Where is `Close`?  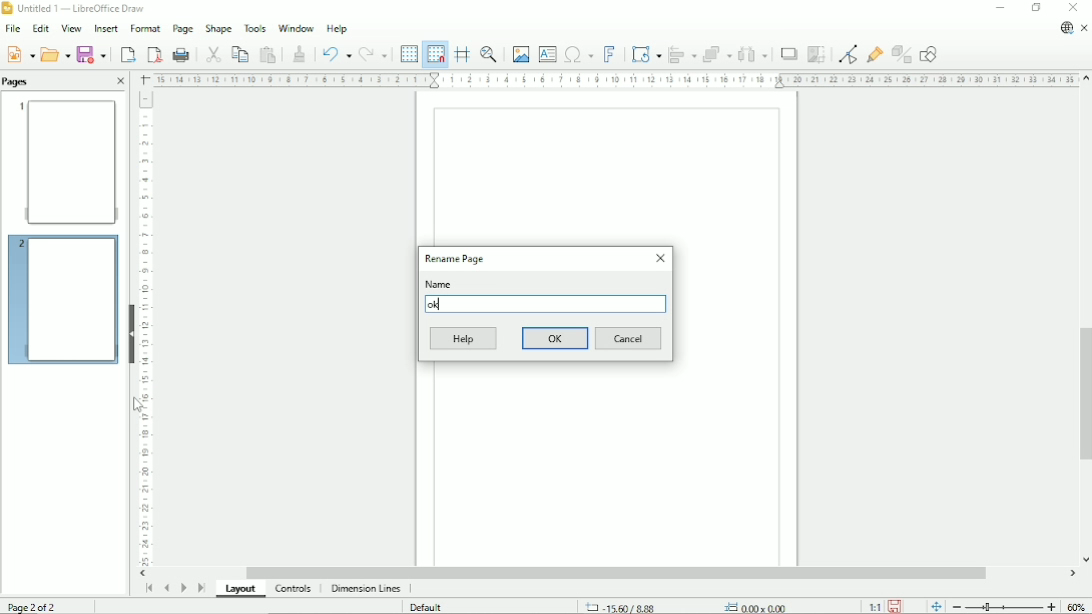
Close is located at coordinates (120, 82).